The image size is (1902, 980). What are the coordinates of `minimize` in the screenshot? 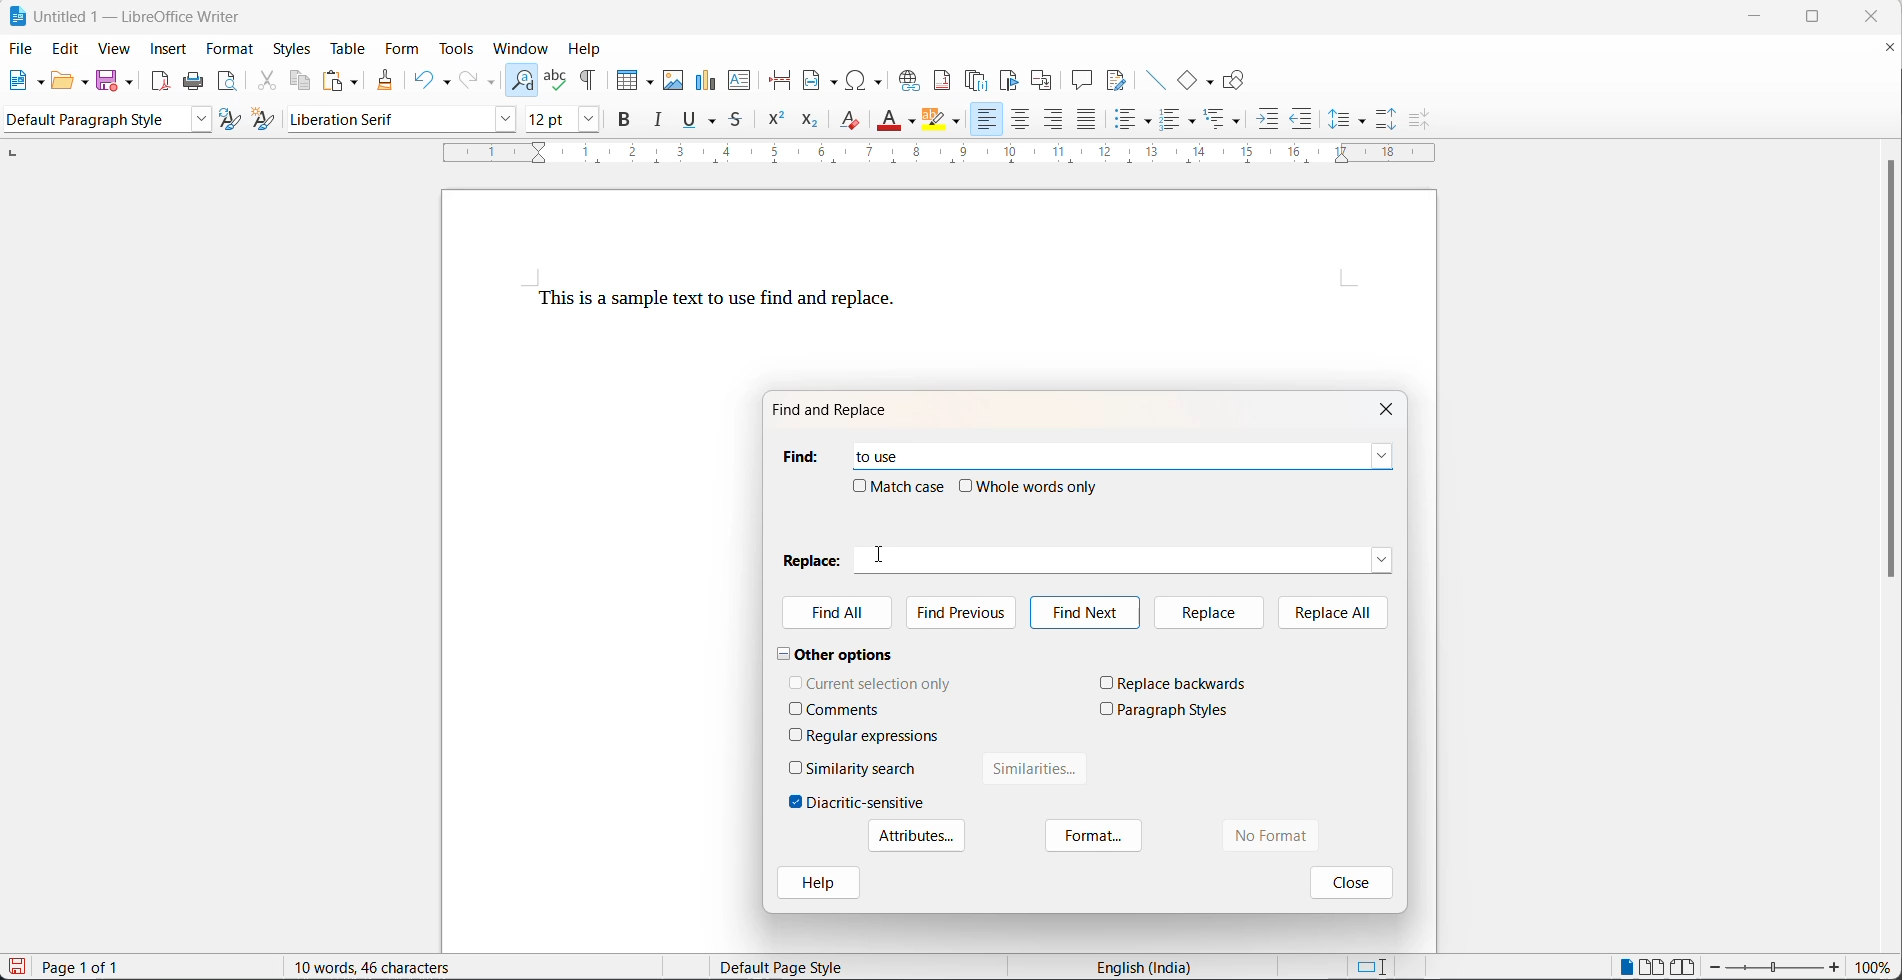 It's located at (1764, 15).